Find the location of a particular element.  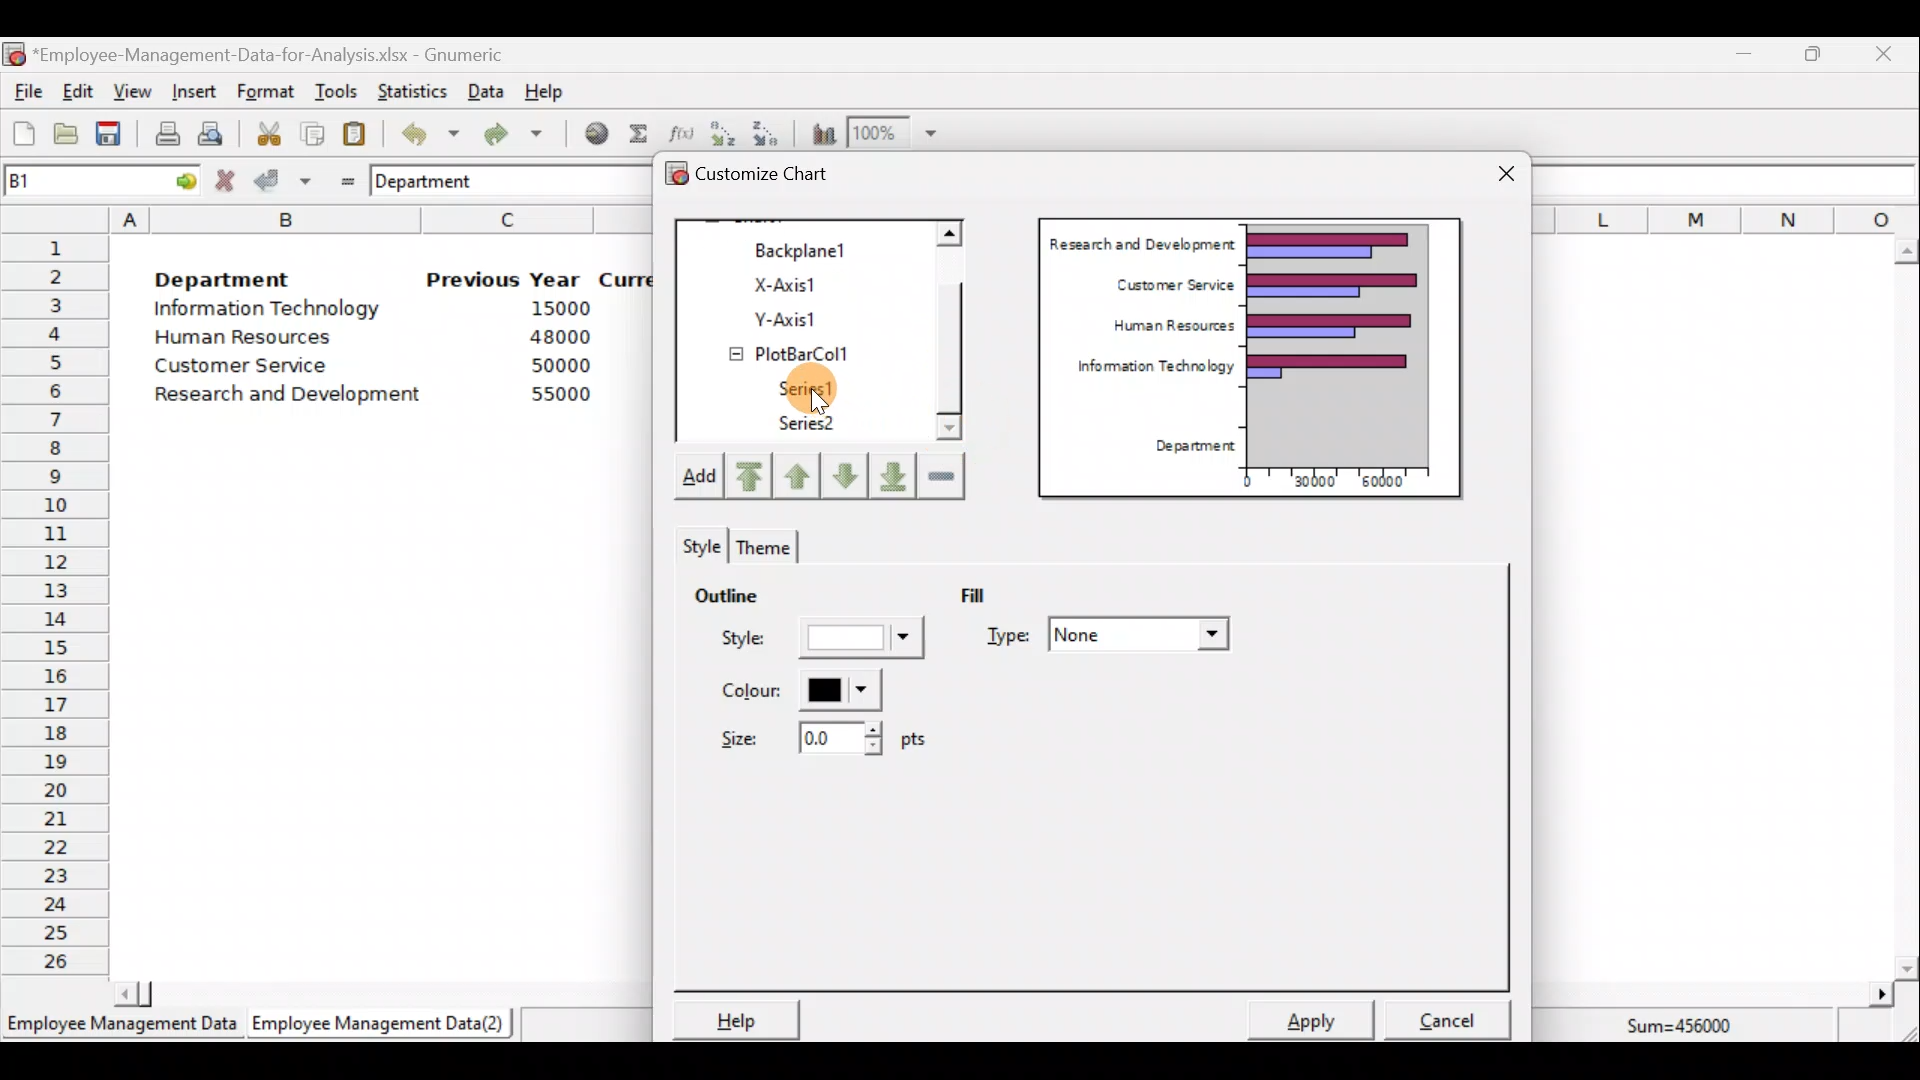

Y-axis1 is located at coordinates (811, 316).